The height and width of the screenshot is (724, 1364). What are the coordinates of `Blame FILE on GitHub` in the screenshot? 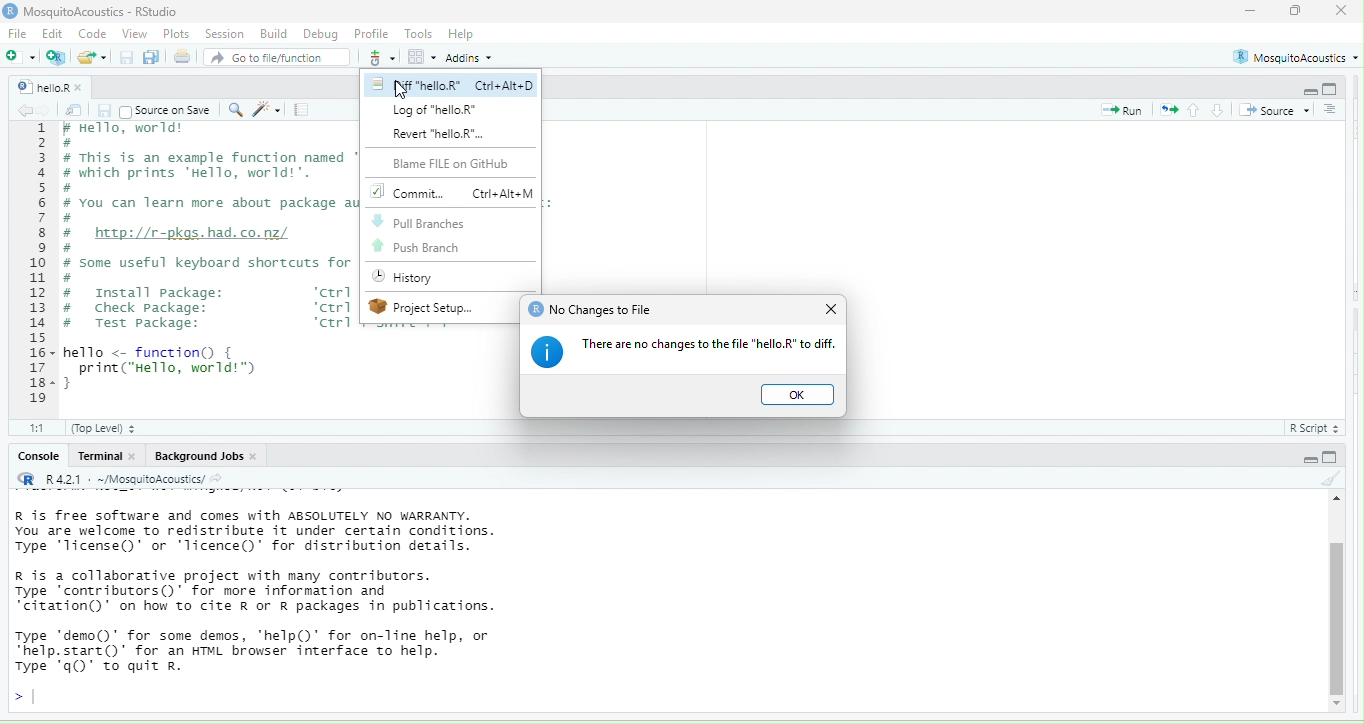 It's located at (451, 164).